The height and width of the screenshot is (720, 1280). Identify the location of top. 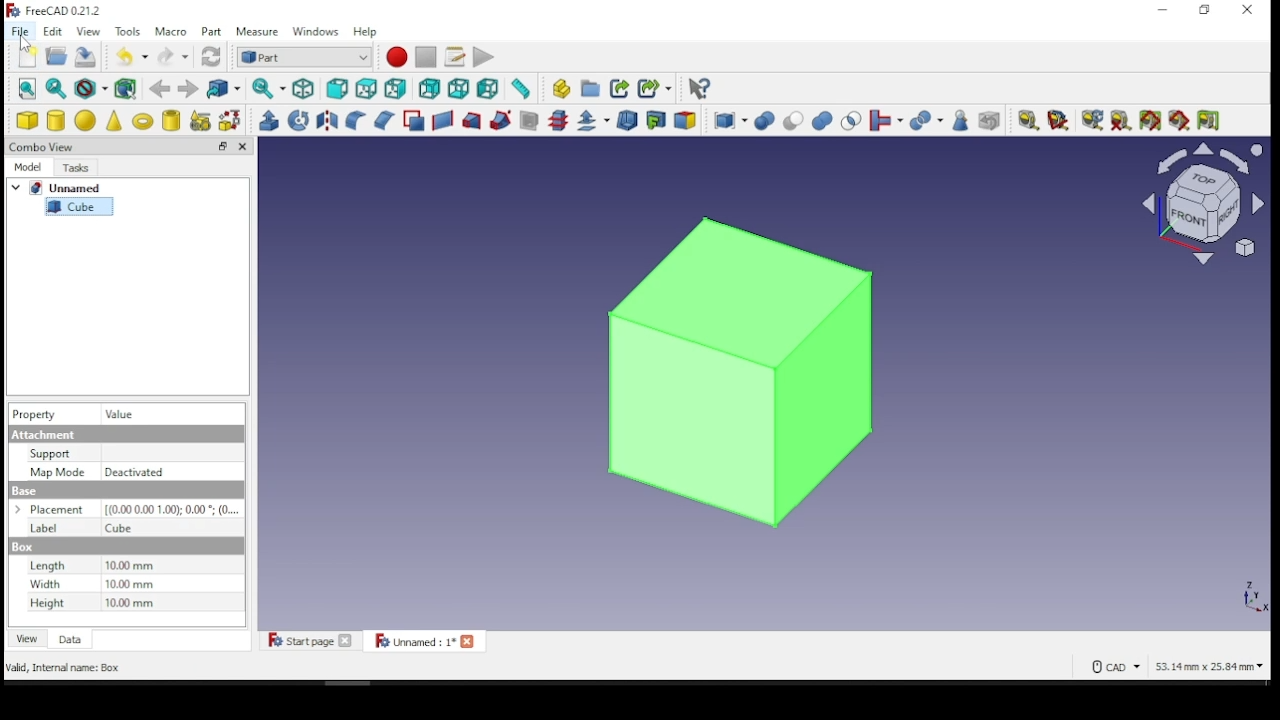
(369, 89).